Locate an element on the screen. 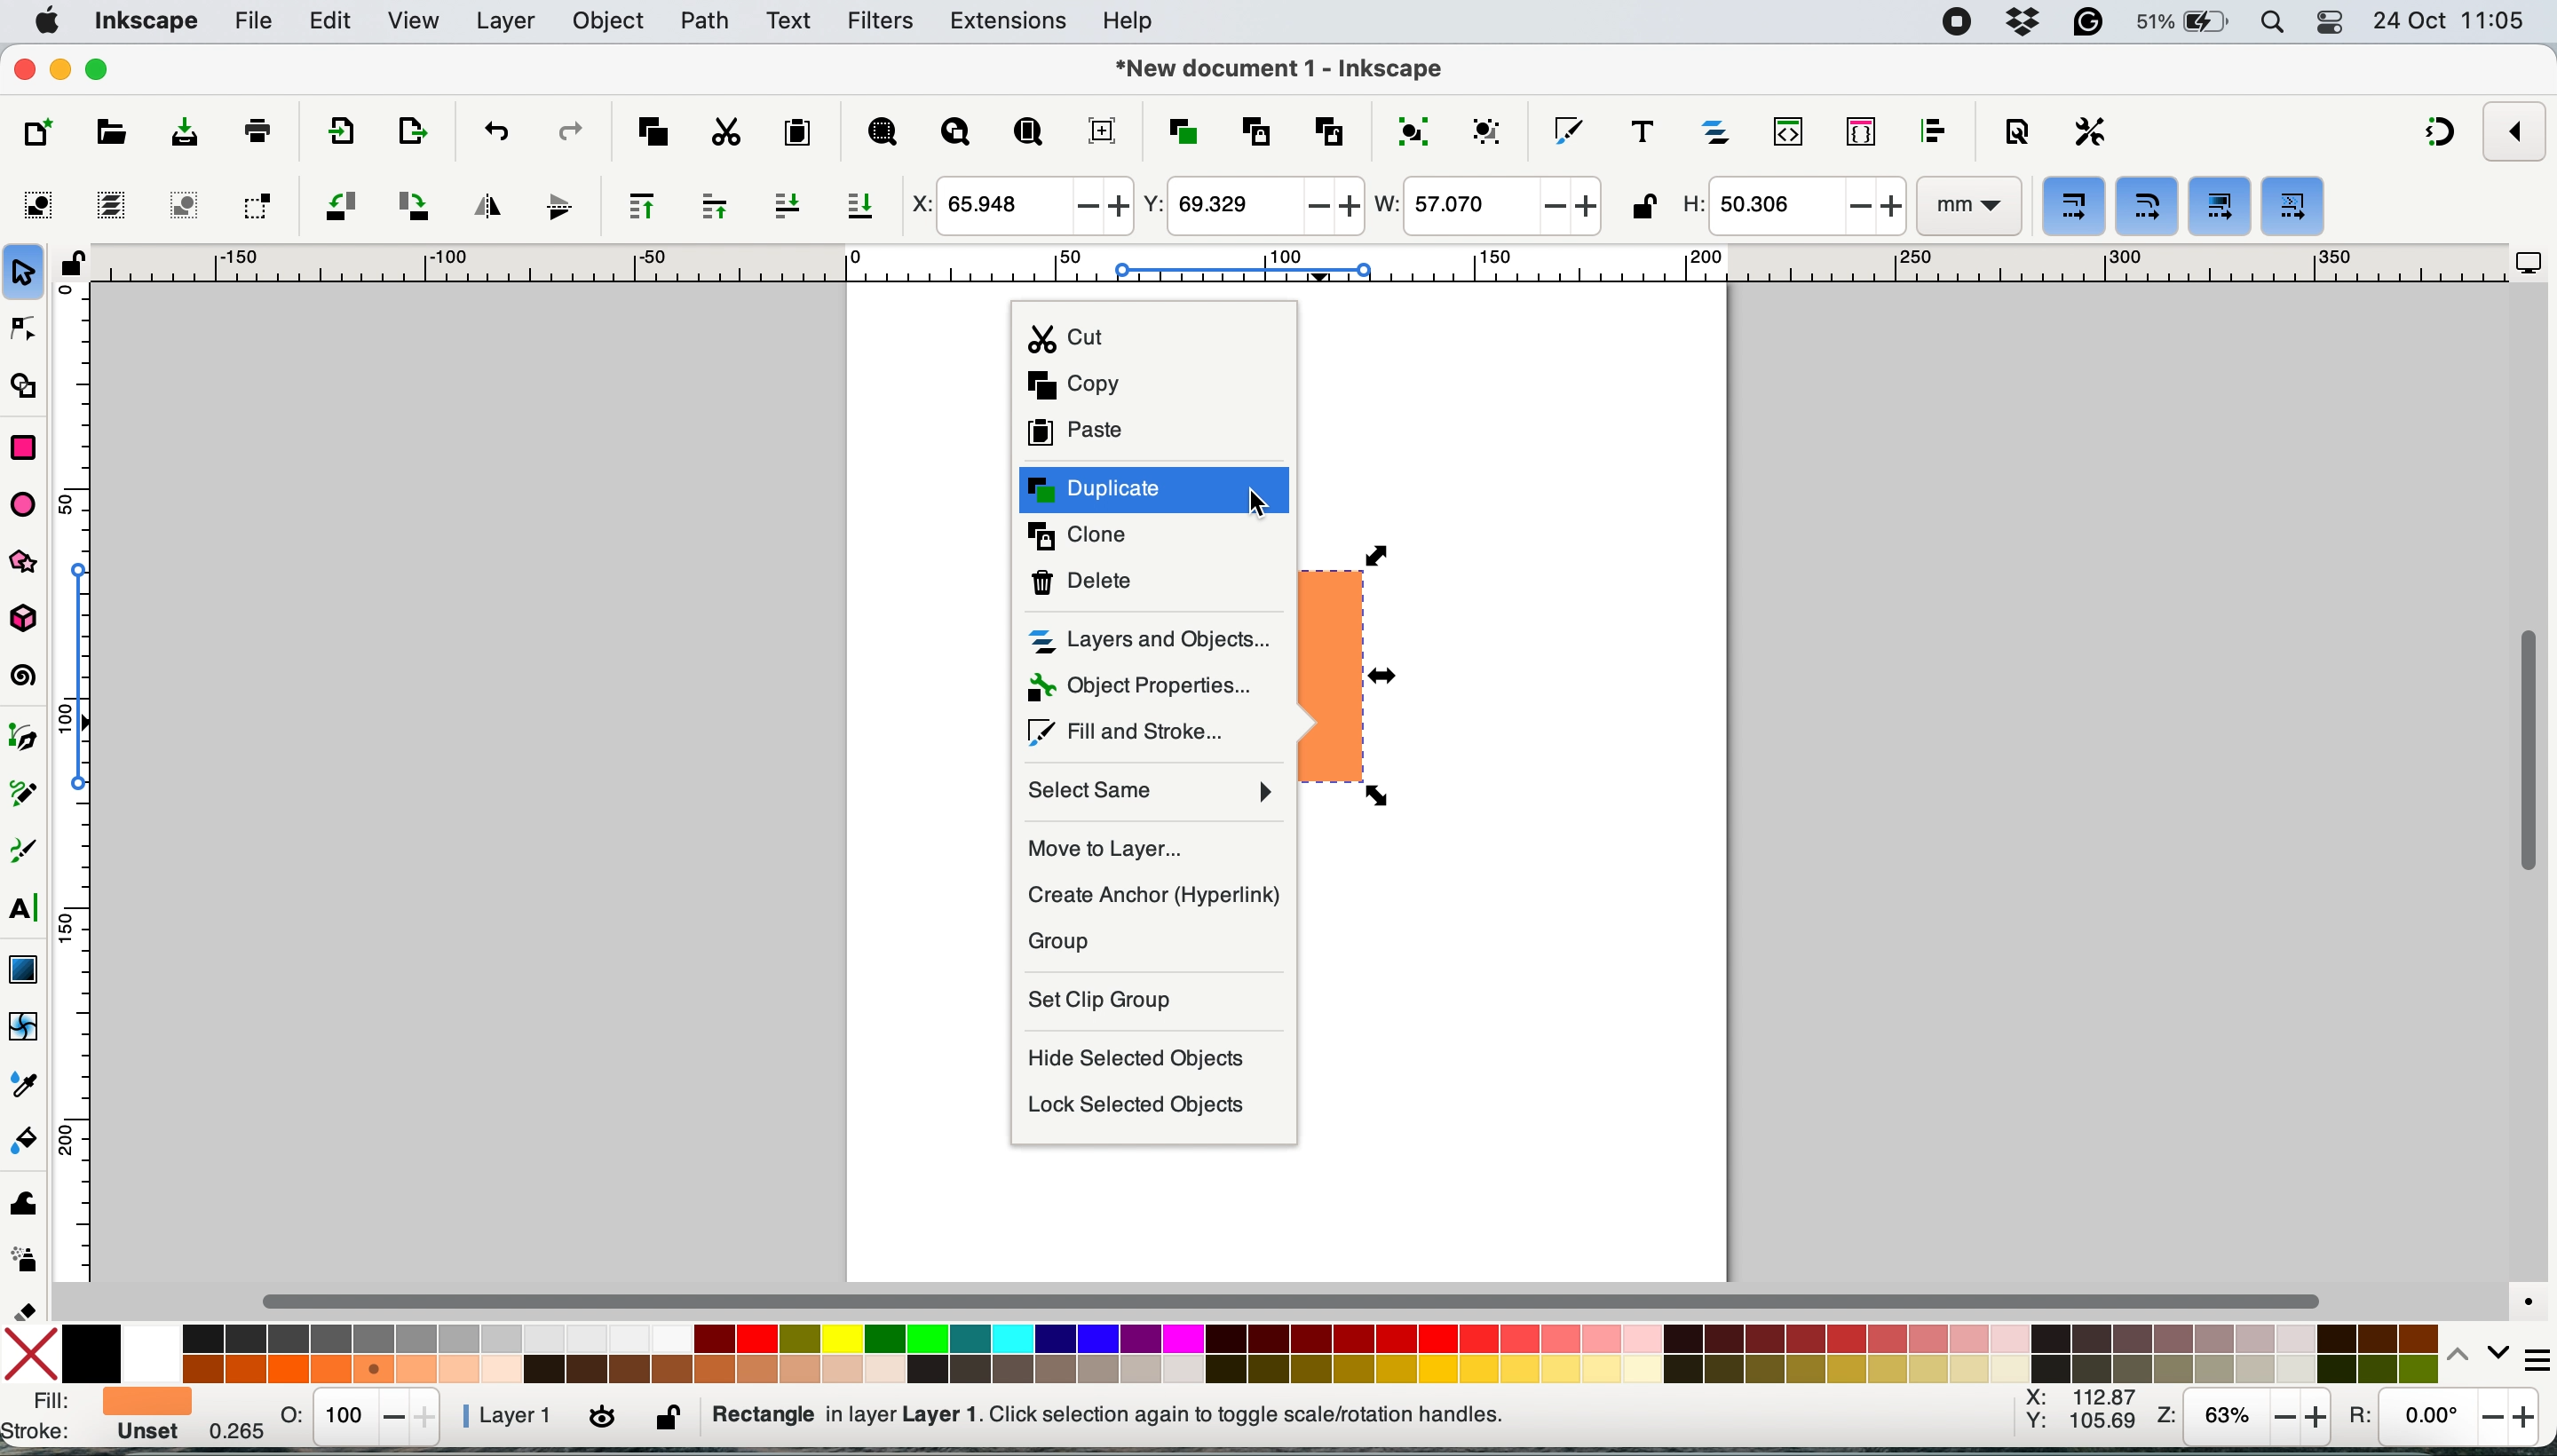  perferences is located at coordinates (2091, 131).